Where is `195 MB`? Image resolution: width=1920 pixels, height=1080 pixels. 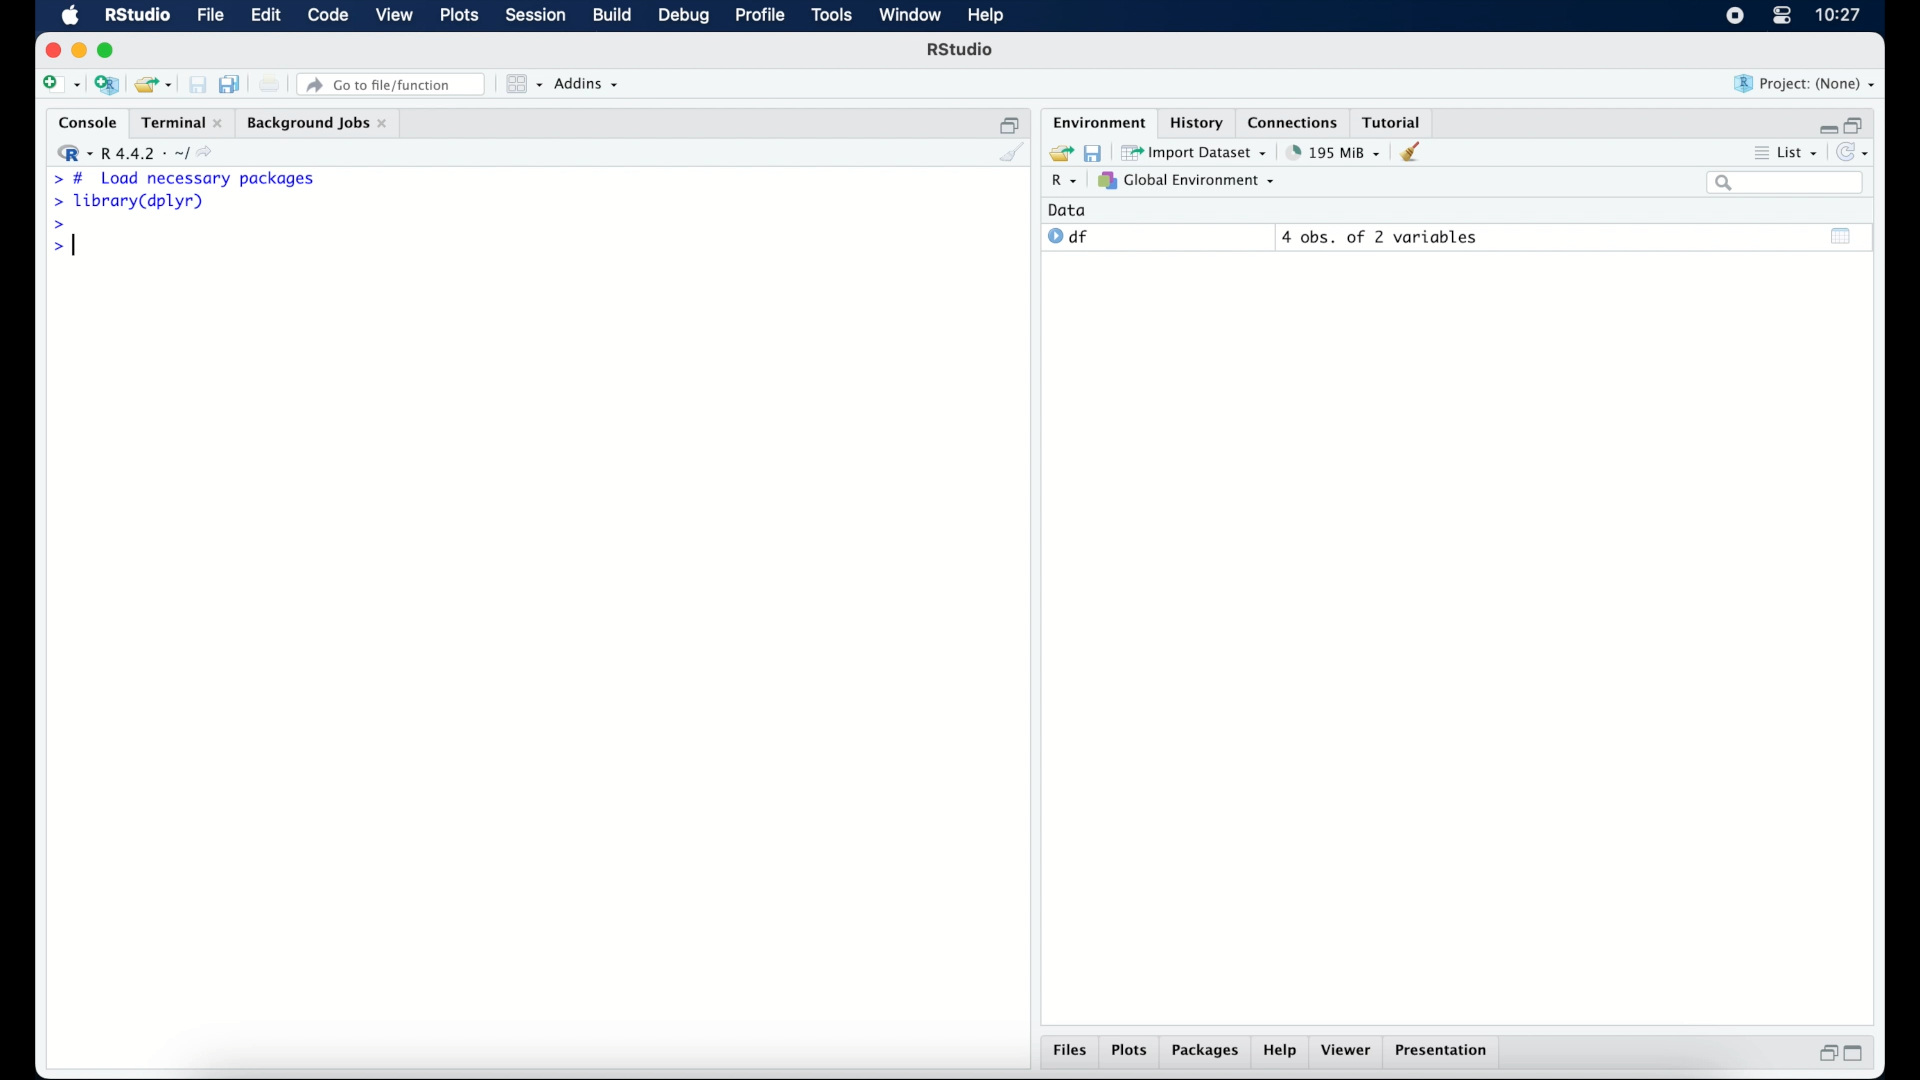
195 MB is located at coordinates (1332, 151).